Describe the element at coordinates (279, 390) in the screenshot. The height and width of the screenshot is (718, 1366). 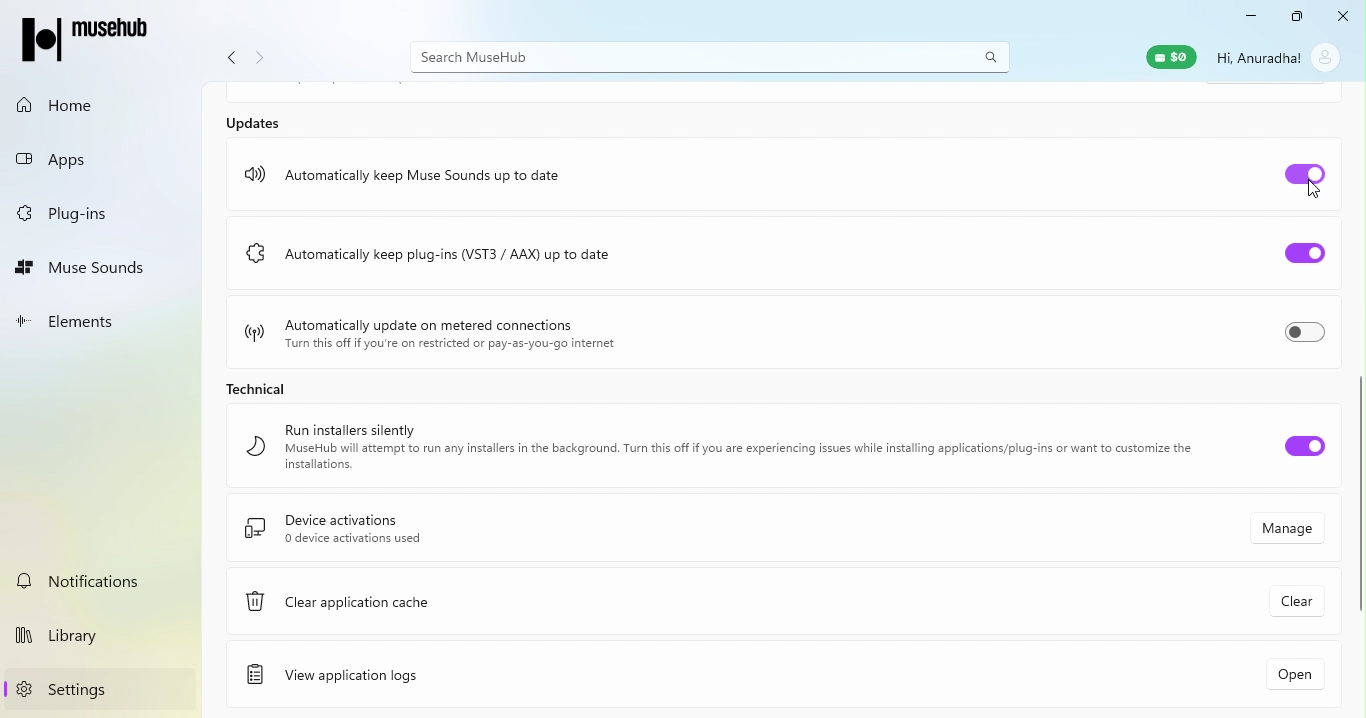
I see `Technical` at that location.